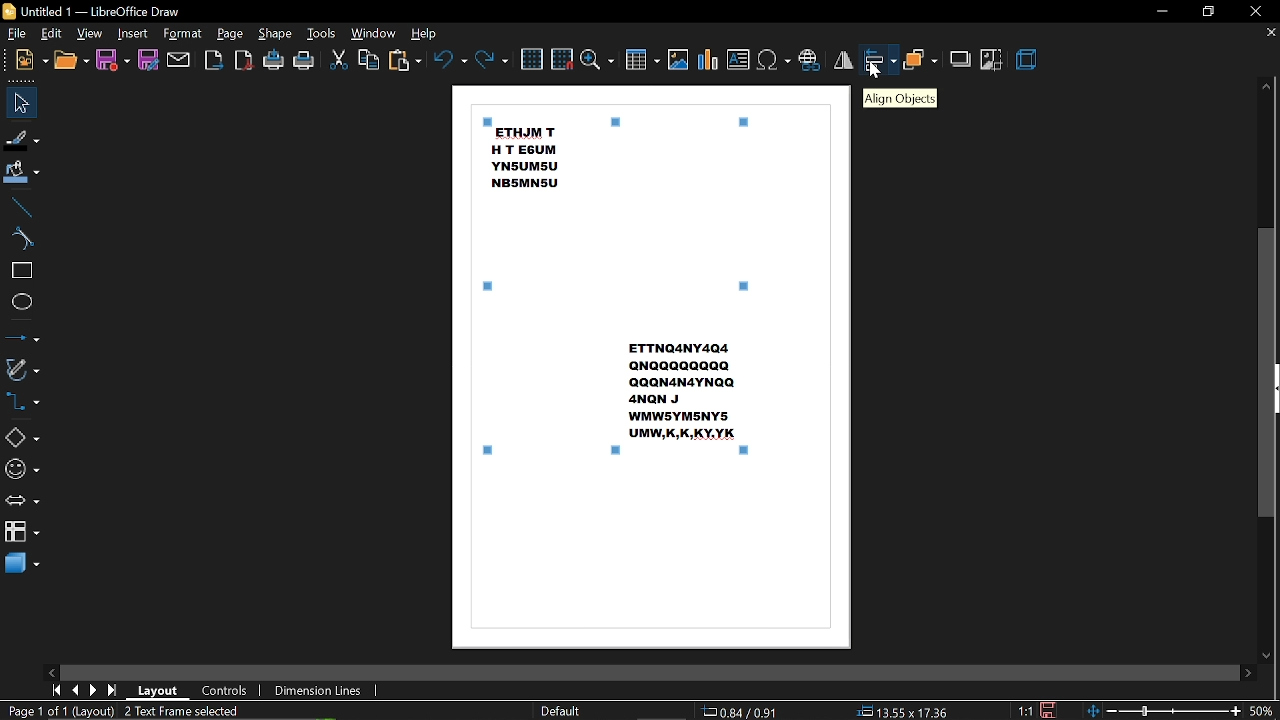 This screenshot has height=720, width=1280. I want to click on change zoom, so click(1164, 712).